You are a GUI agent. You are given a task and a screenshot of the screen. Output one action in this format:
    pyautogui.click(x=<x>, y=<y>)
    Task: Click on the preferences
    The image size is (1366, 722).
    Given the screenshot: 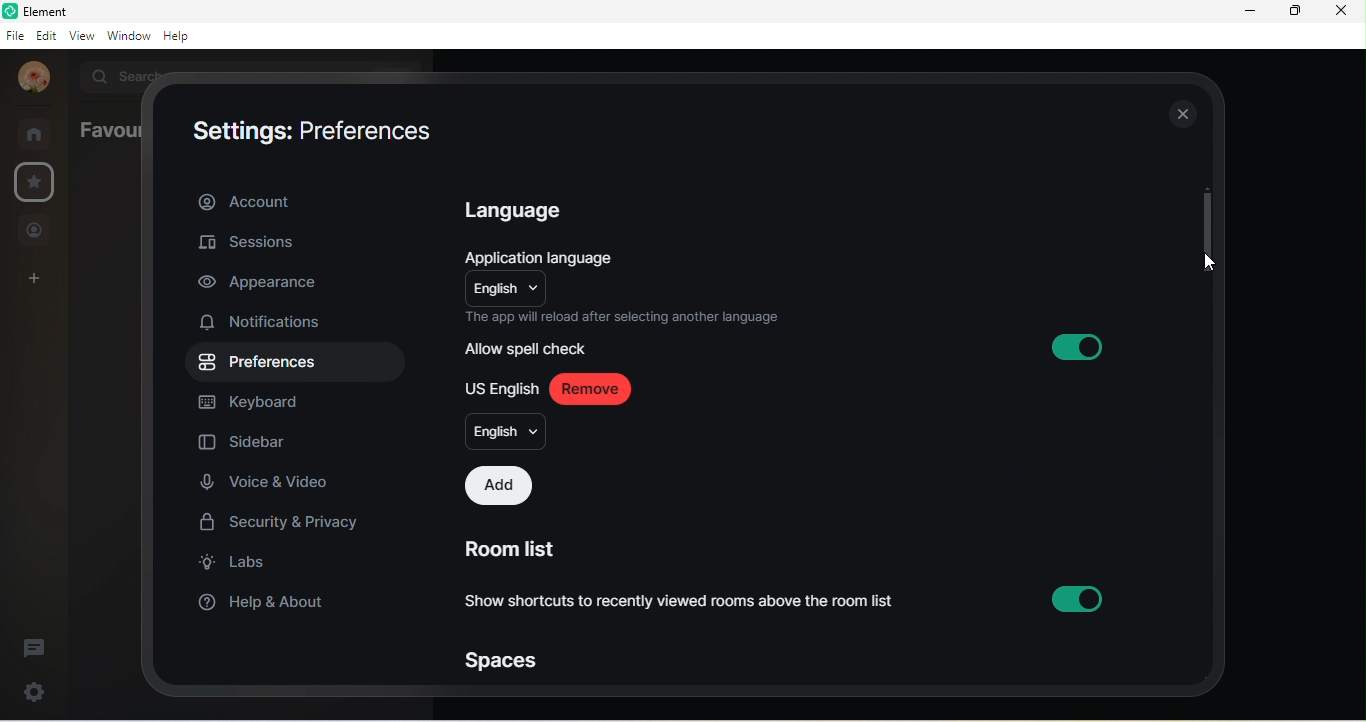 What is the action you would take?
    pyautogui.click(x=371, y=128)
    